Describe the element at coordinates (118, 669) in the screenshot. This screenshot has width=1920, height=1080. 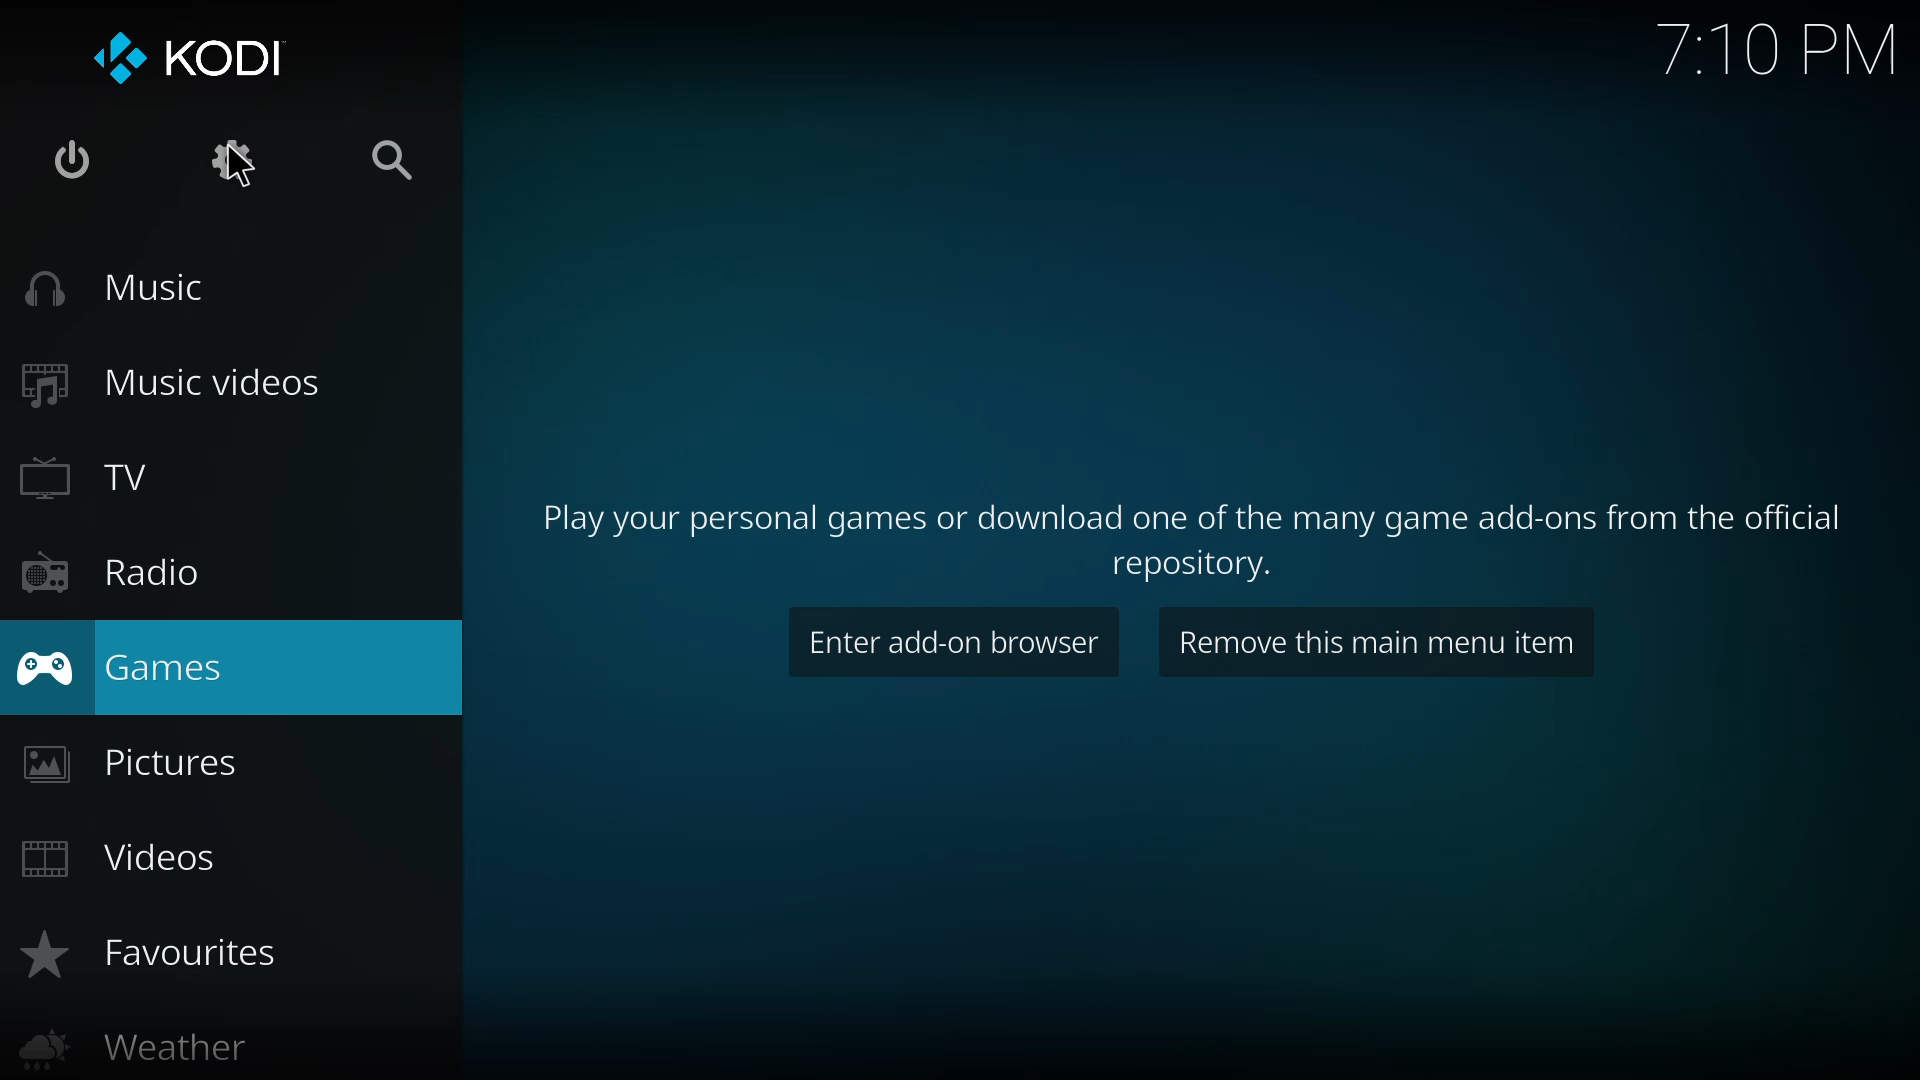
I see `games` at that location.